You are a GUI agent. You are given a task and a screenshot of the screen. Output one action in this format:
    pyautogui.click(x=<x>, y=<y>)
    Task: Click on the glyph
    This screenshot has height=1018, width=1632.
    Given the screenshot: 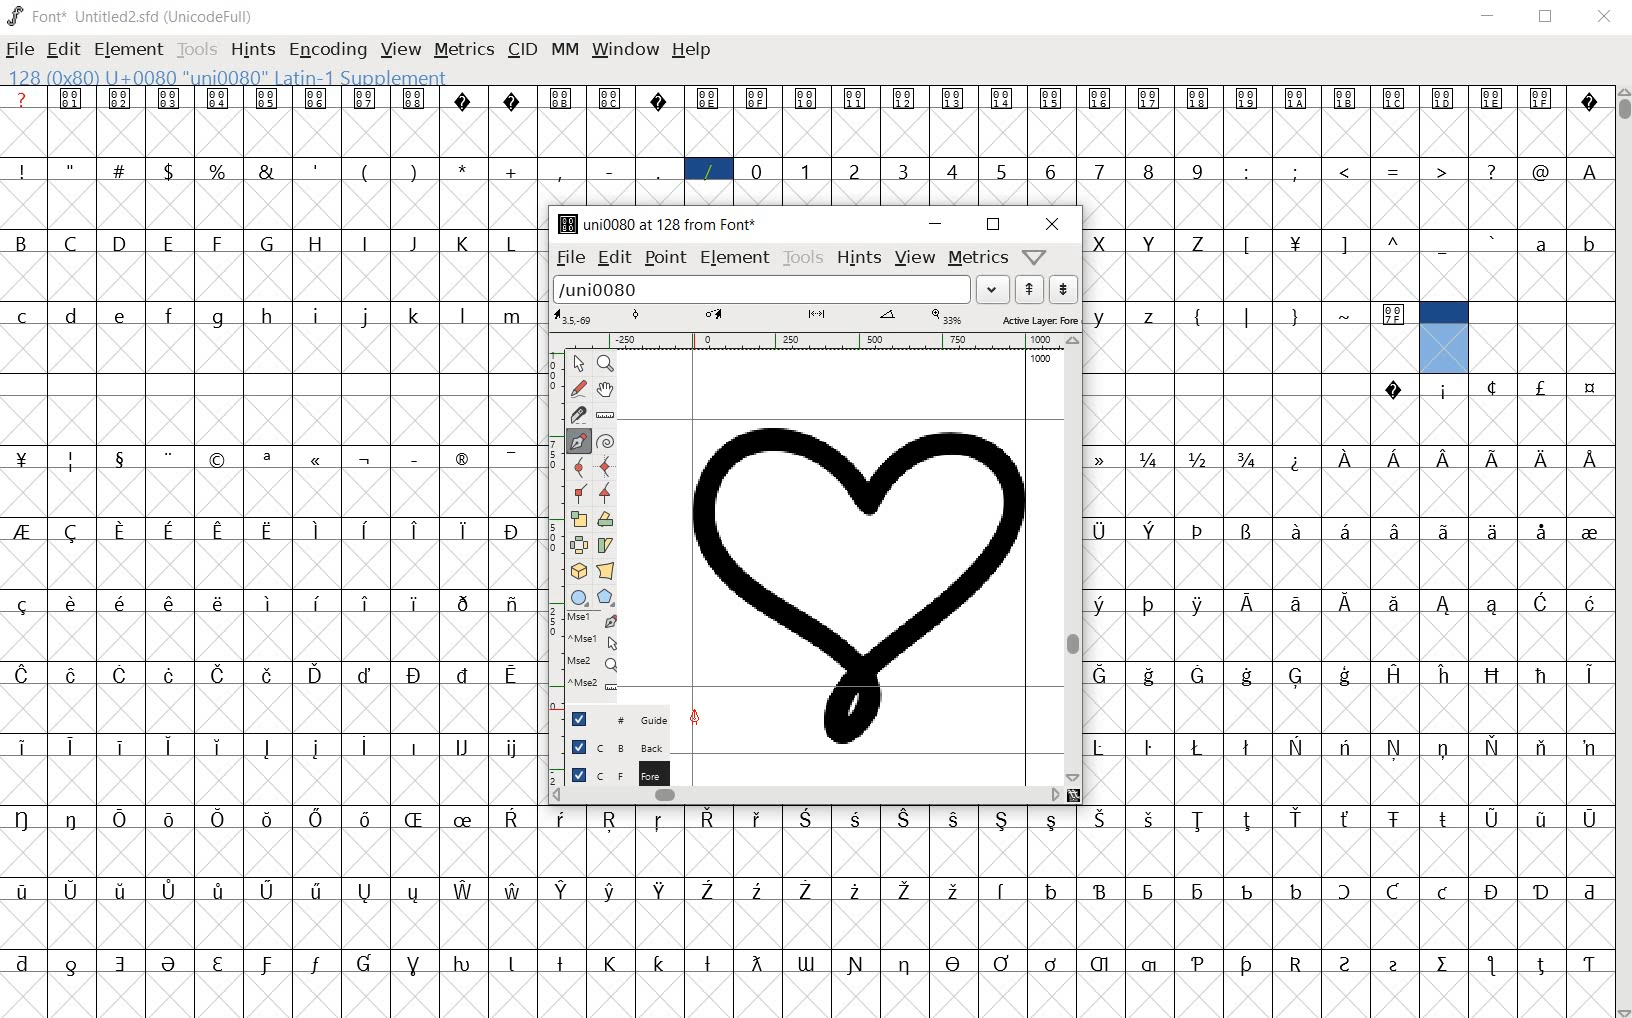 What is the action you would take?
    pyautogui.click(x=1097, y=605)
    